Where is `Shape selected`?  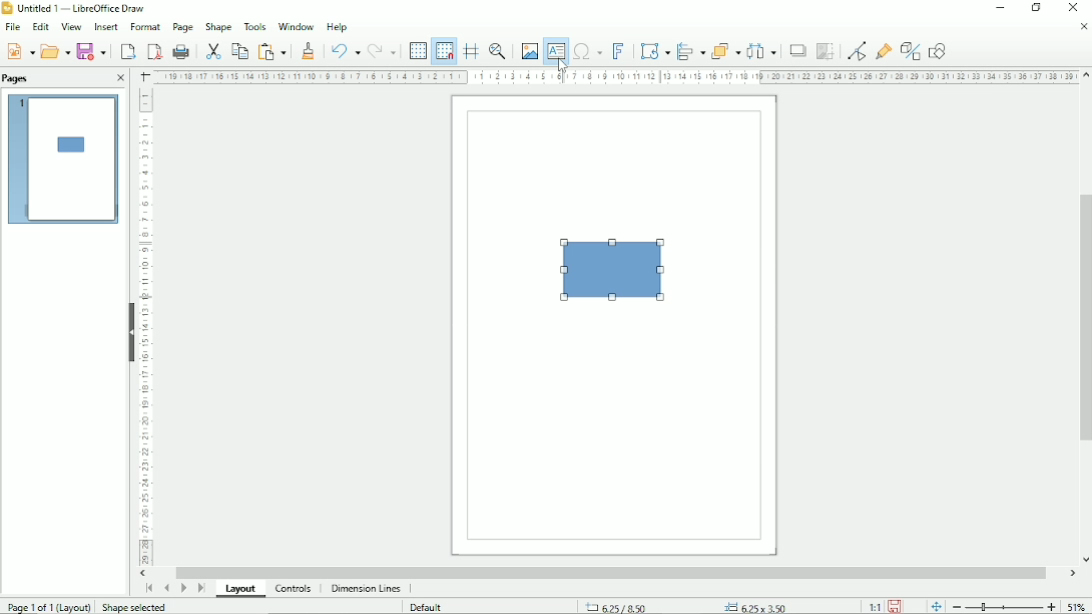
Shape selected is located at coordinates (138, 607).